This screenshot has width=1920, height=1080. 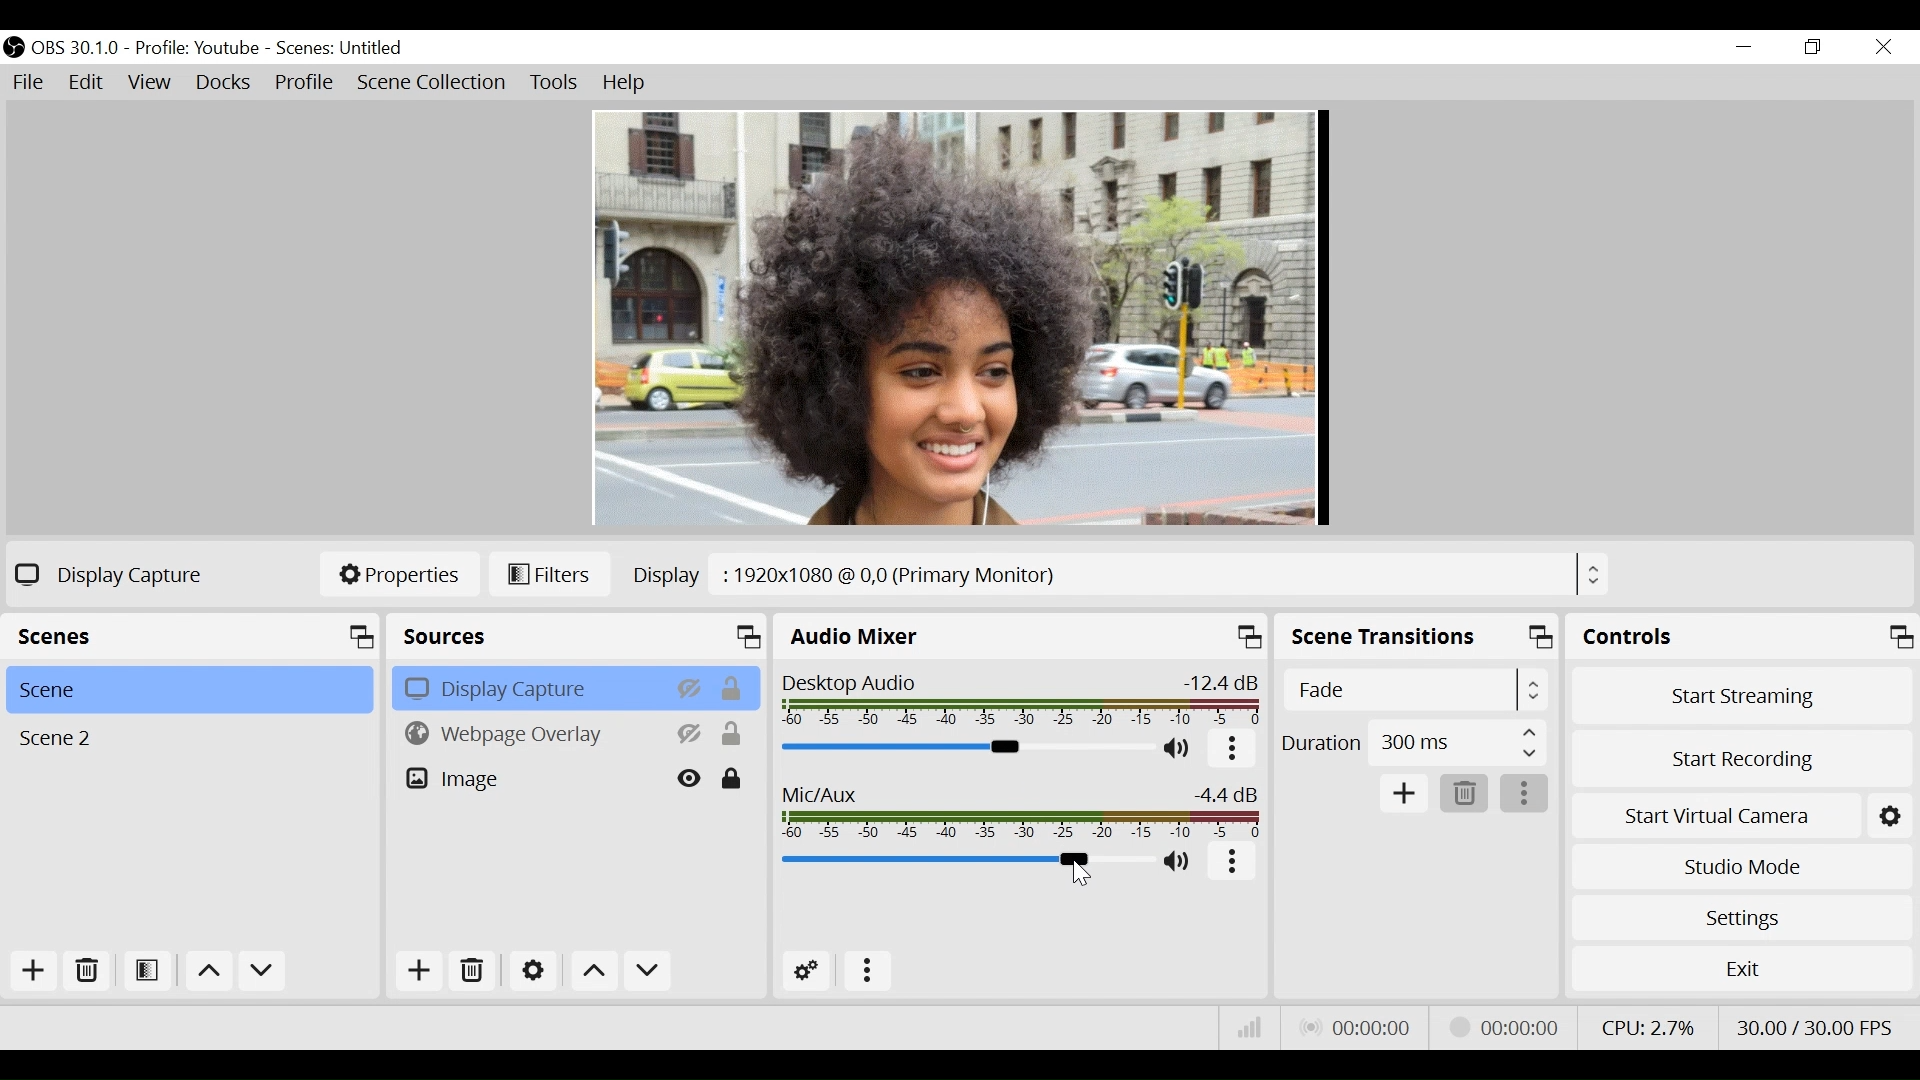 I want to click on CPU Usage, so click(x=1653, y=1028).